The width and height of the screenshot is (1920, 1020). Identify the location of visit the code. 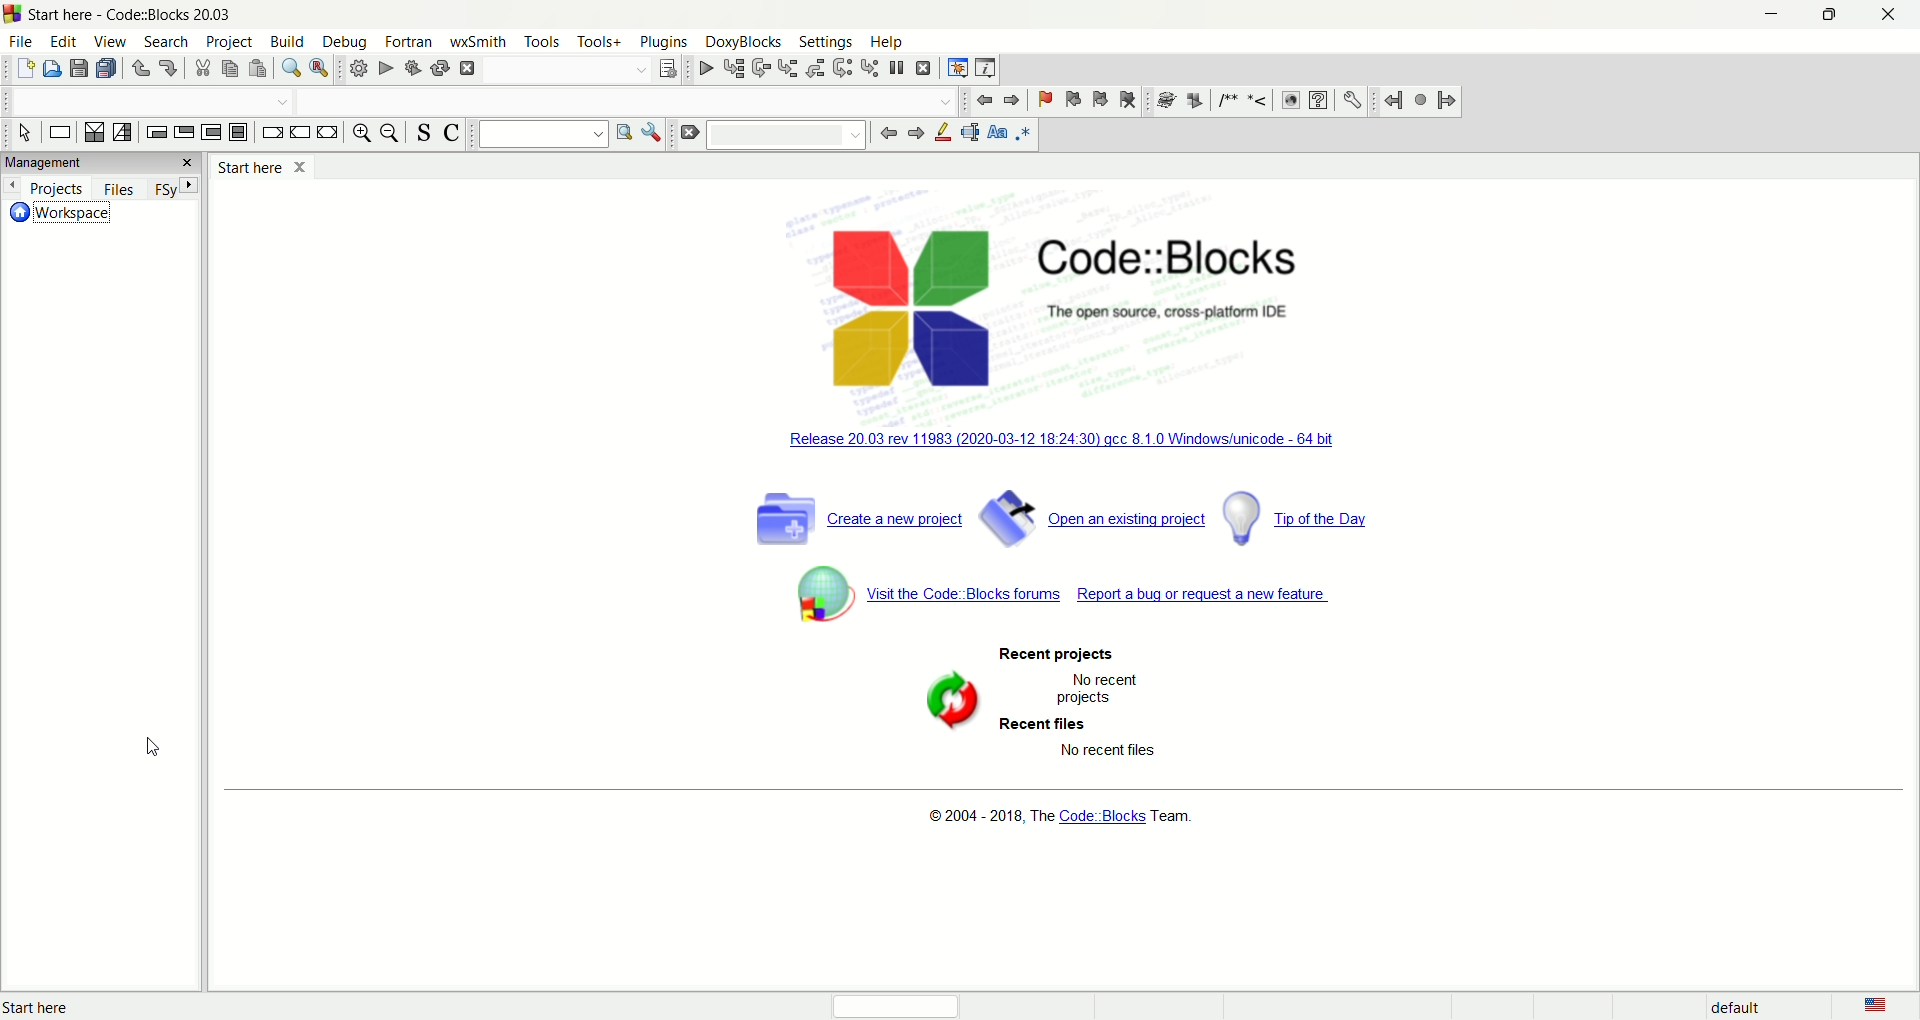
(962, 593).